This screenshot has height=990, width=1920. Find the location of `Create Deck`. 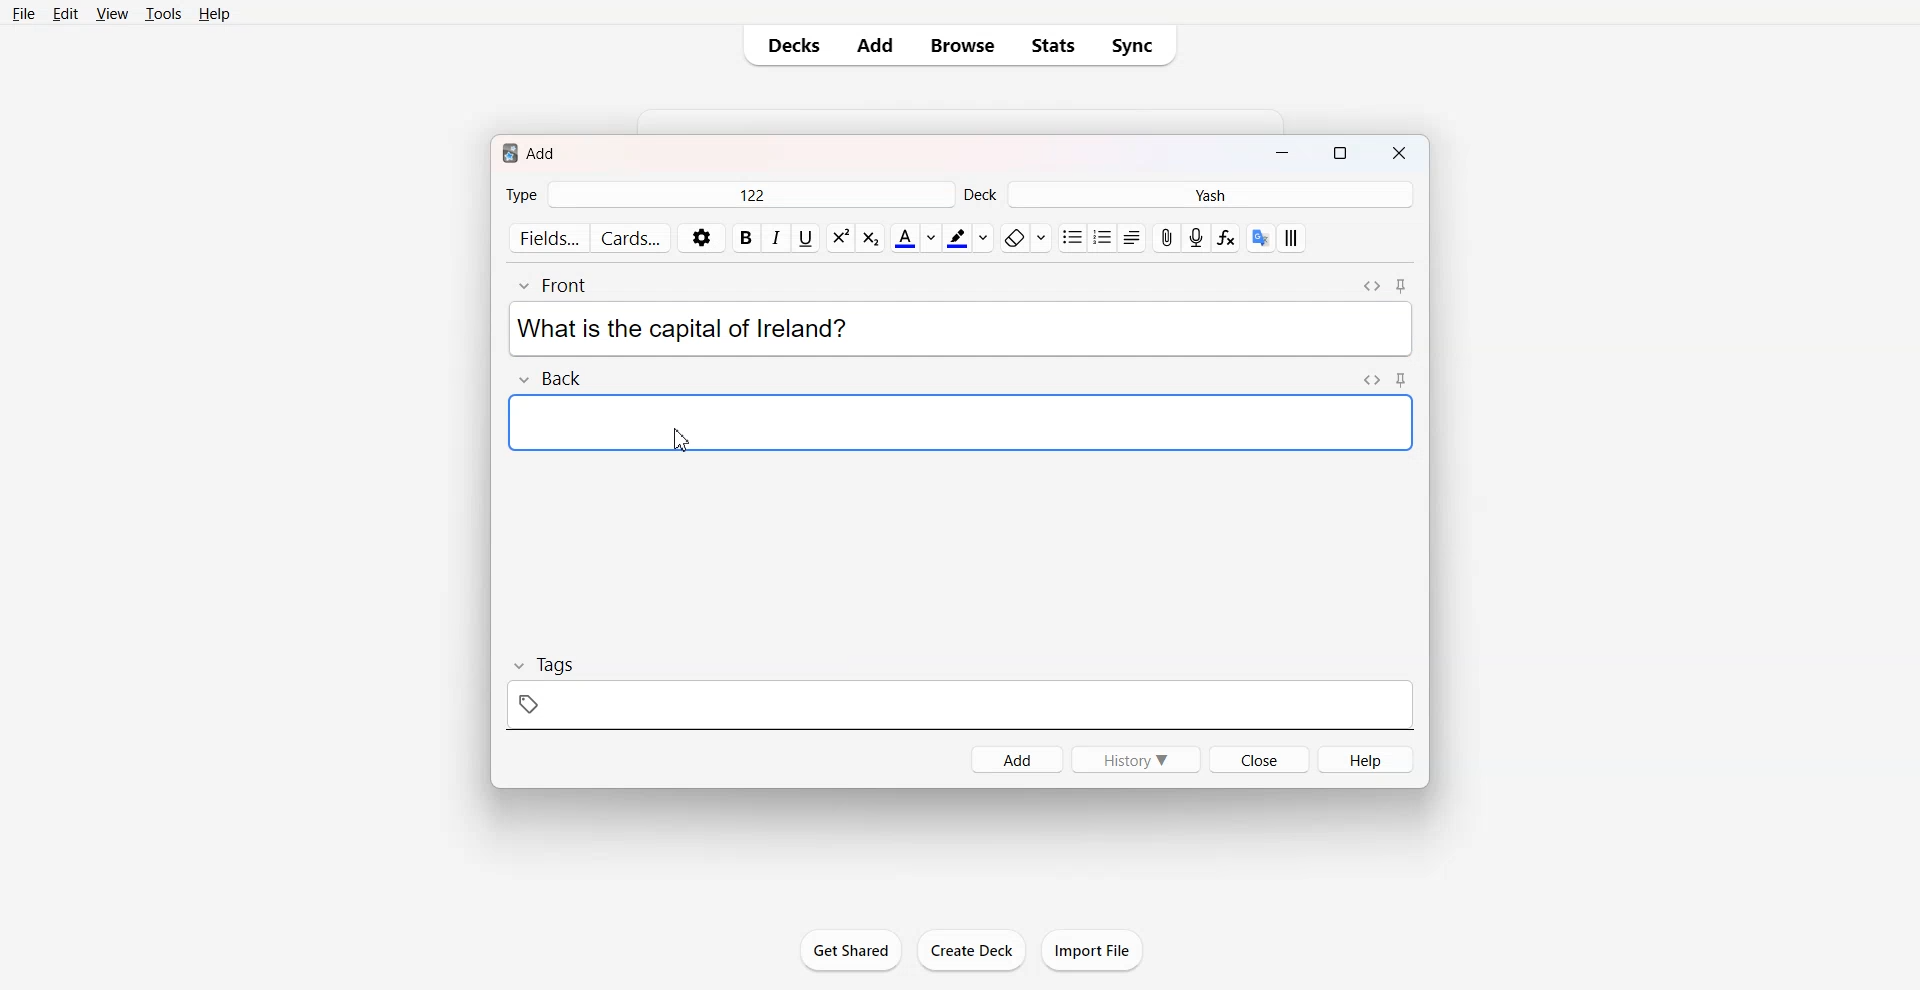

Create Deck is located at coordinates (971, 950).